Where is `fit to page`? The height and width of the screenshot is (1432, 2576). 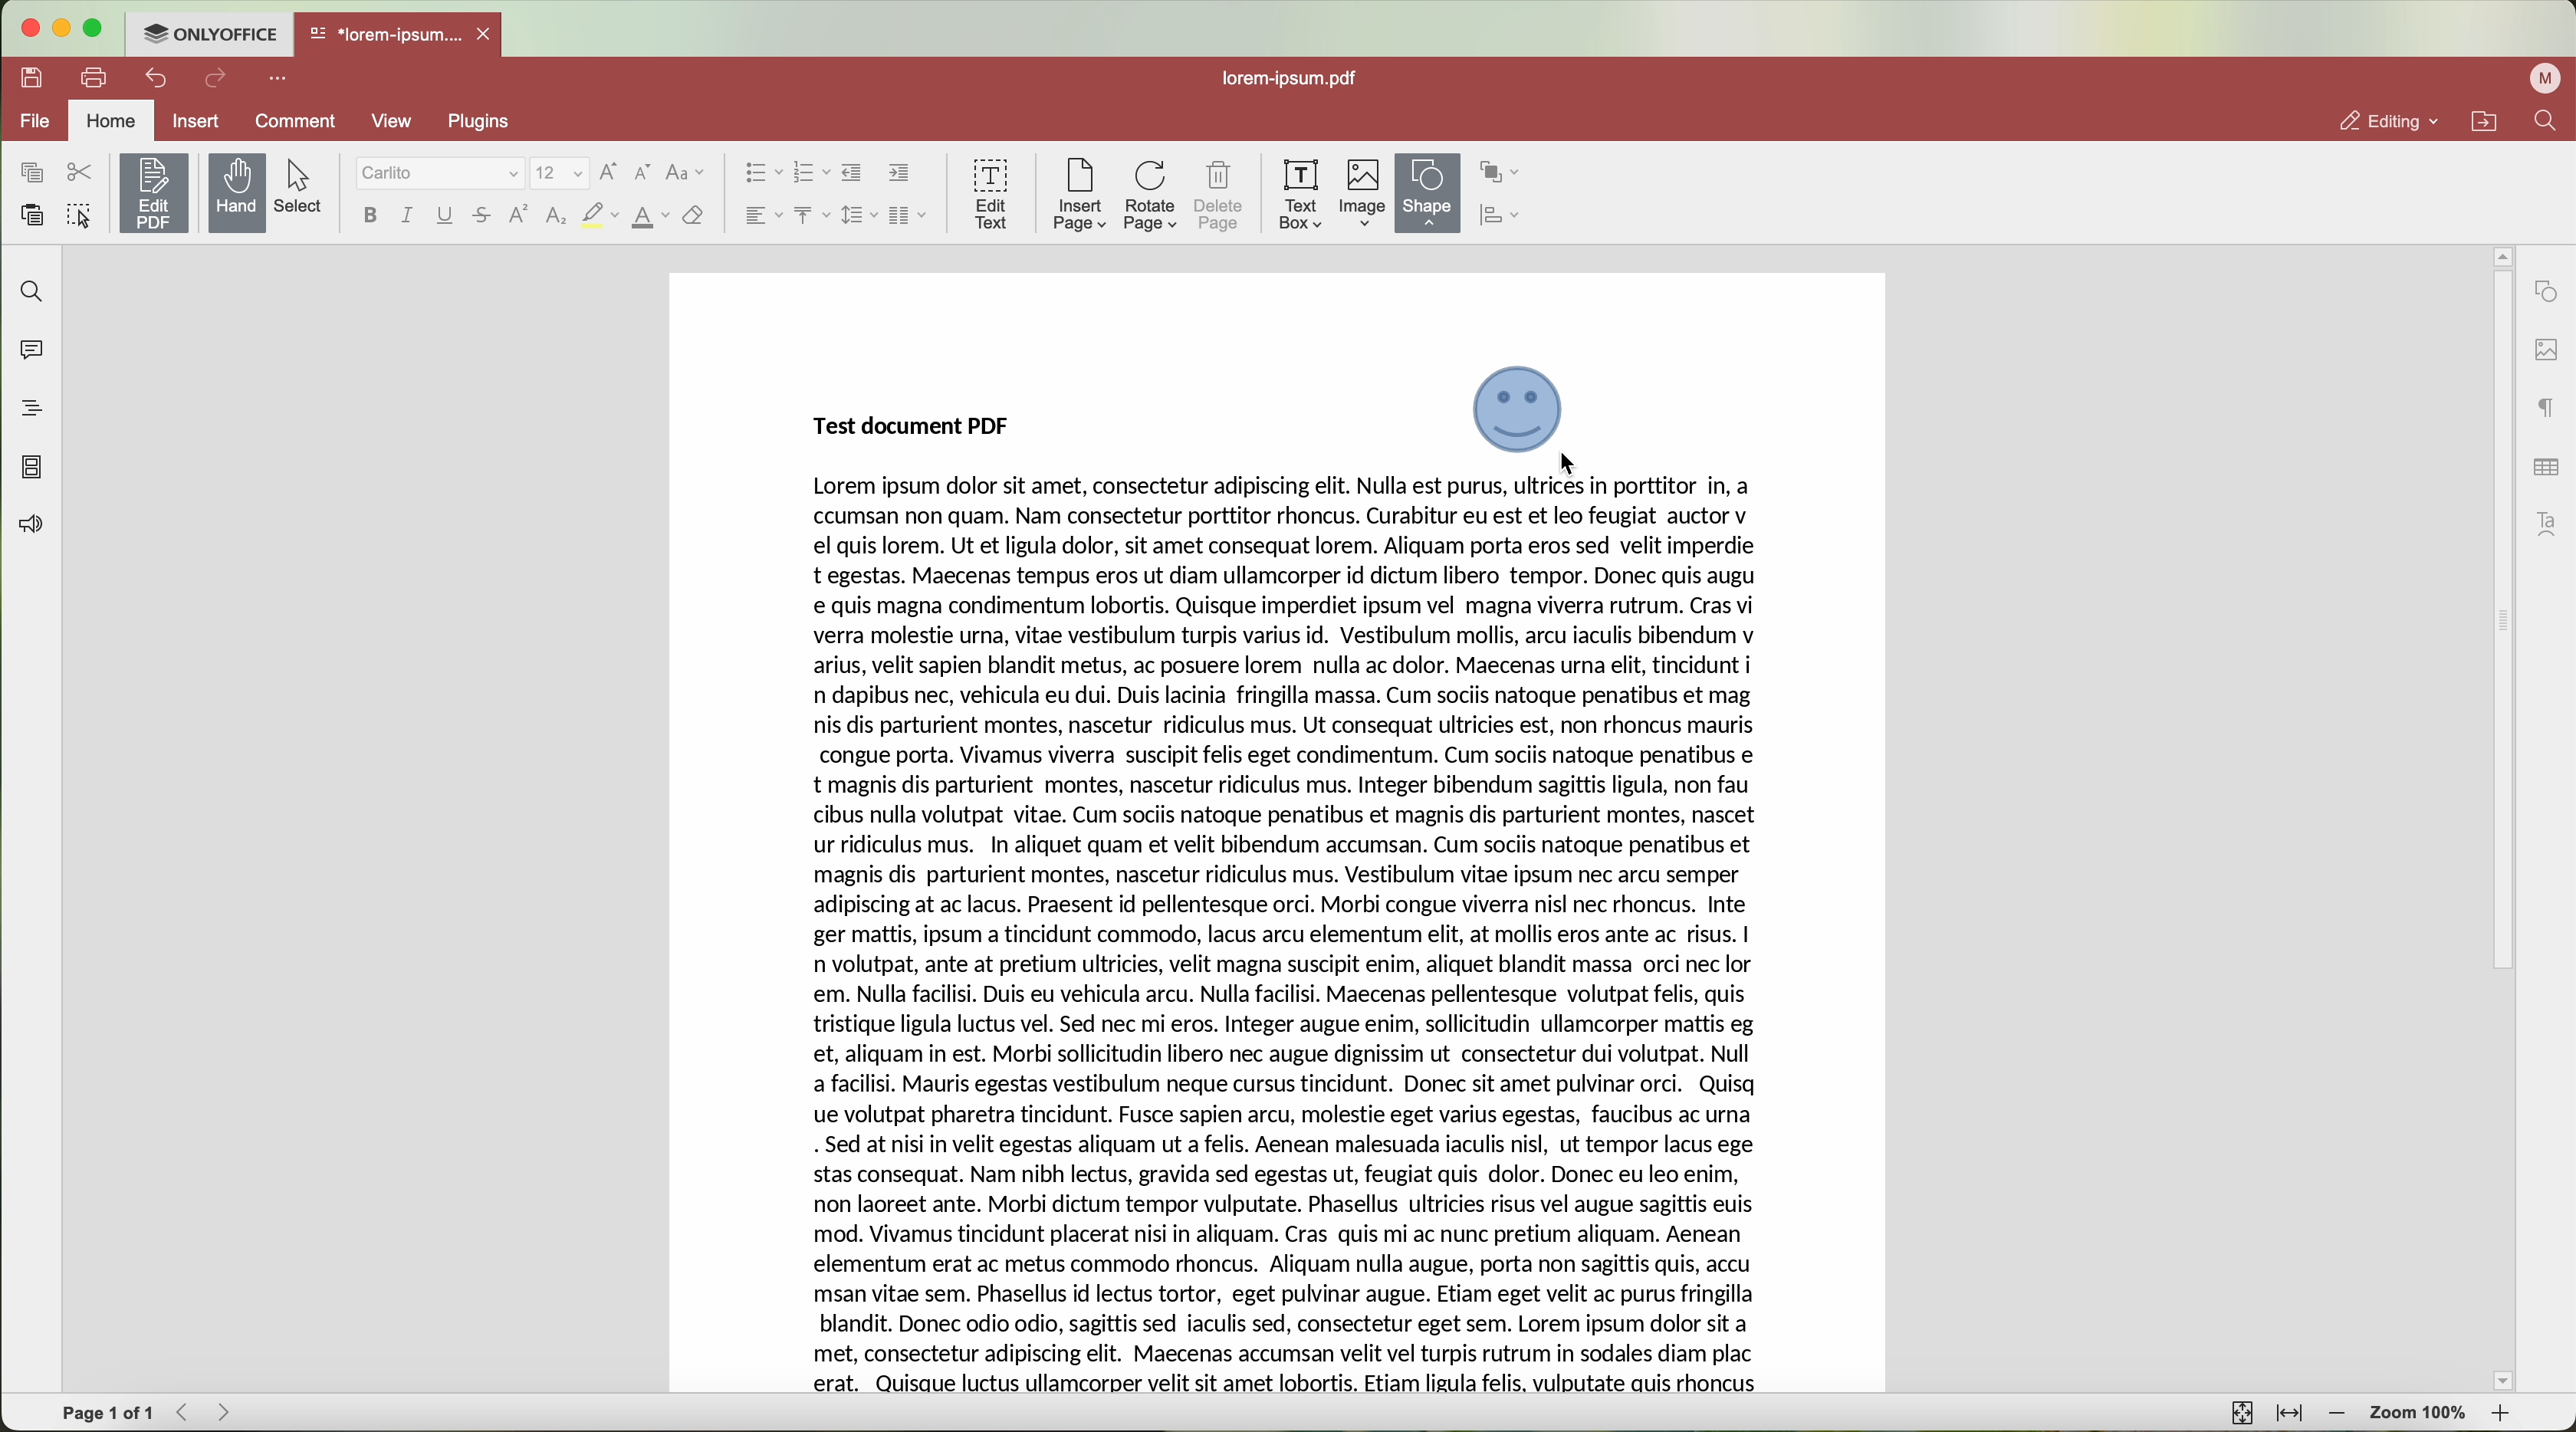
fit to page is located at coordinates (2239, 1413).